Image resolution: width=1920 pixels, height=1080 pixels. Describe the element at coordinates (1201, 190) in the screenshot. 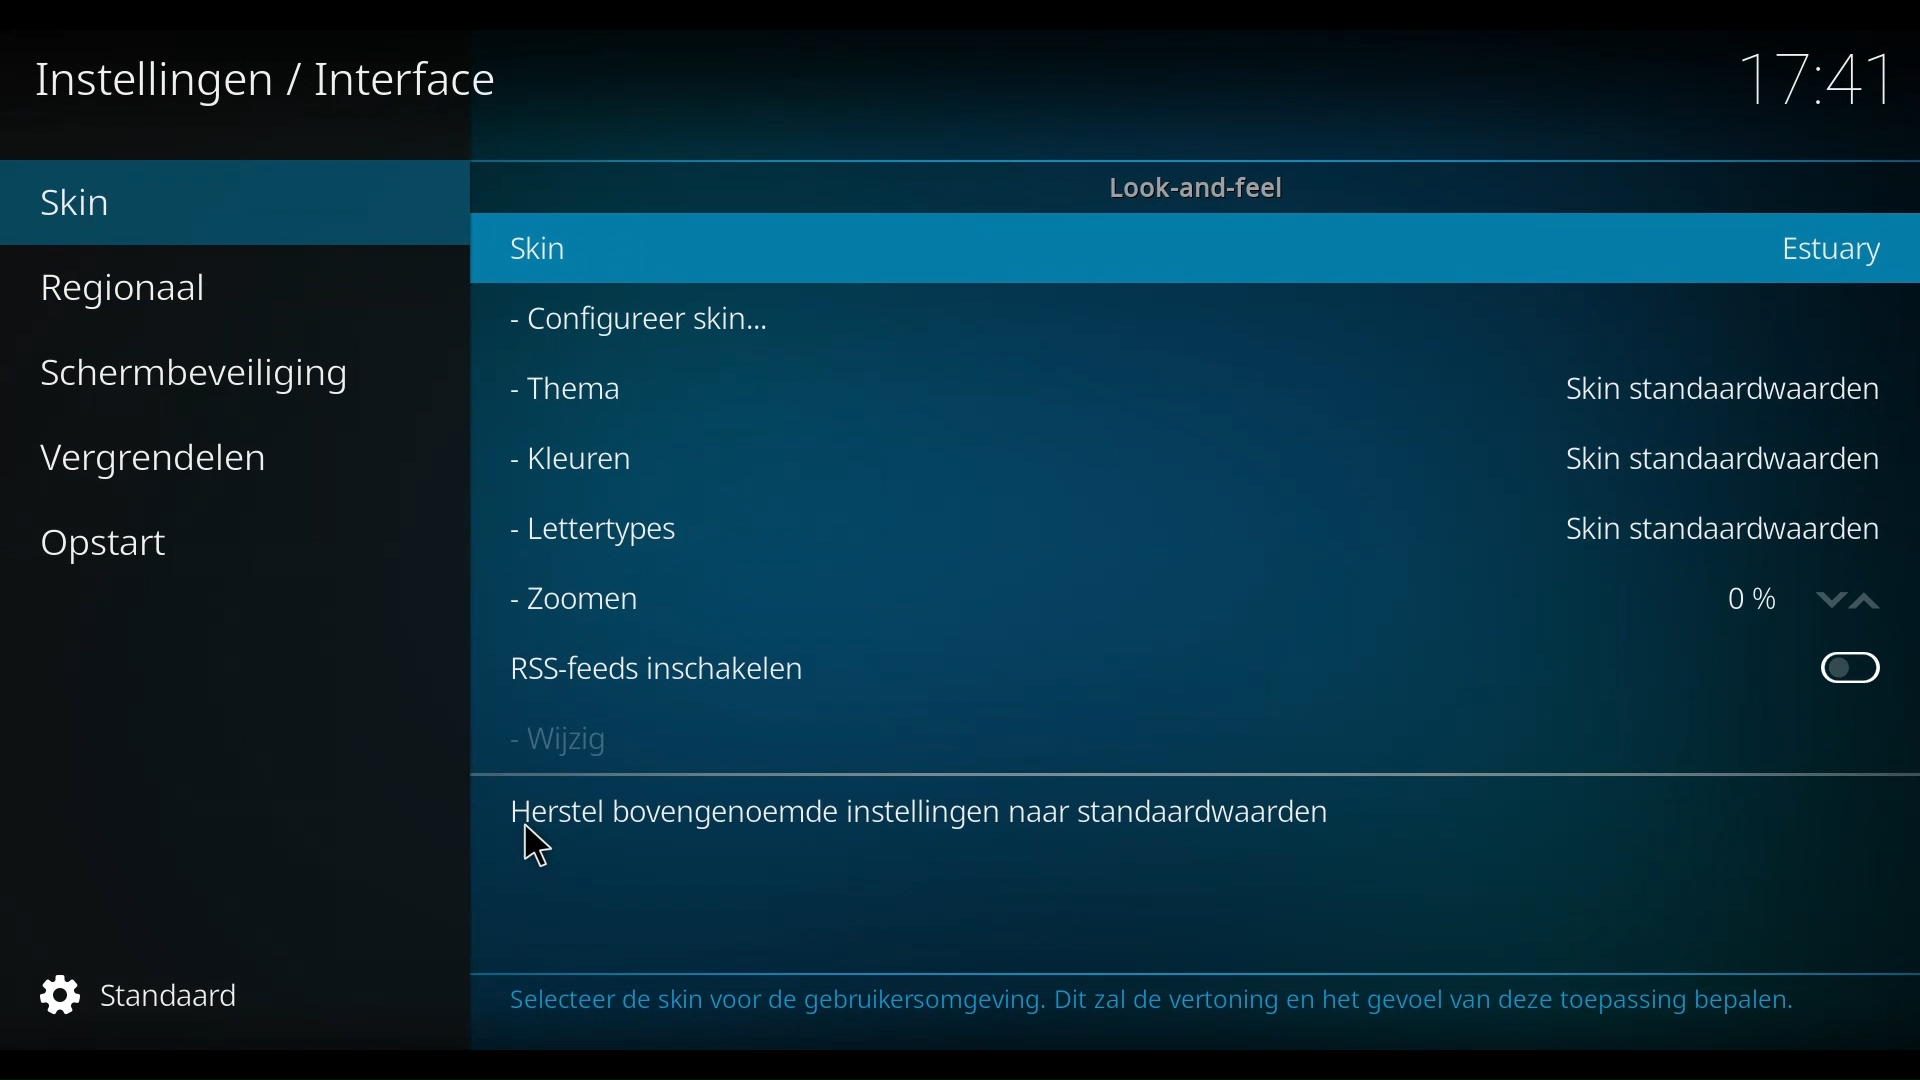

I see `Look-and-feel` at that location.